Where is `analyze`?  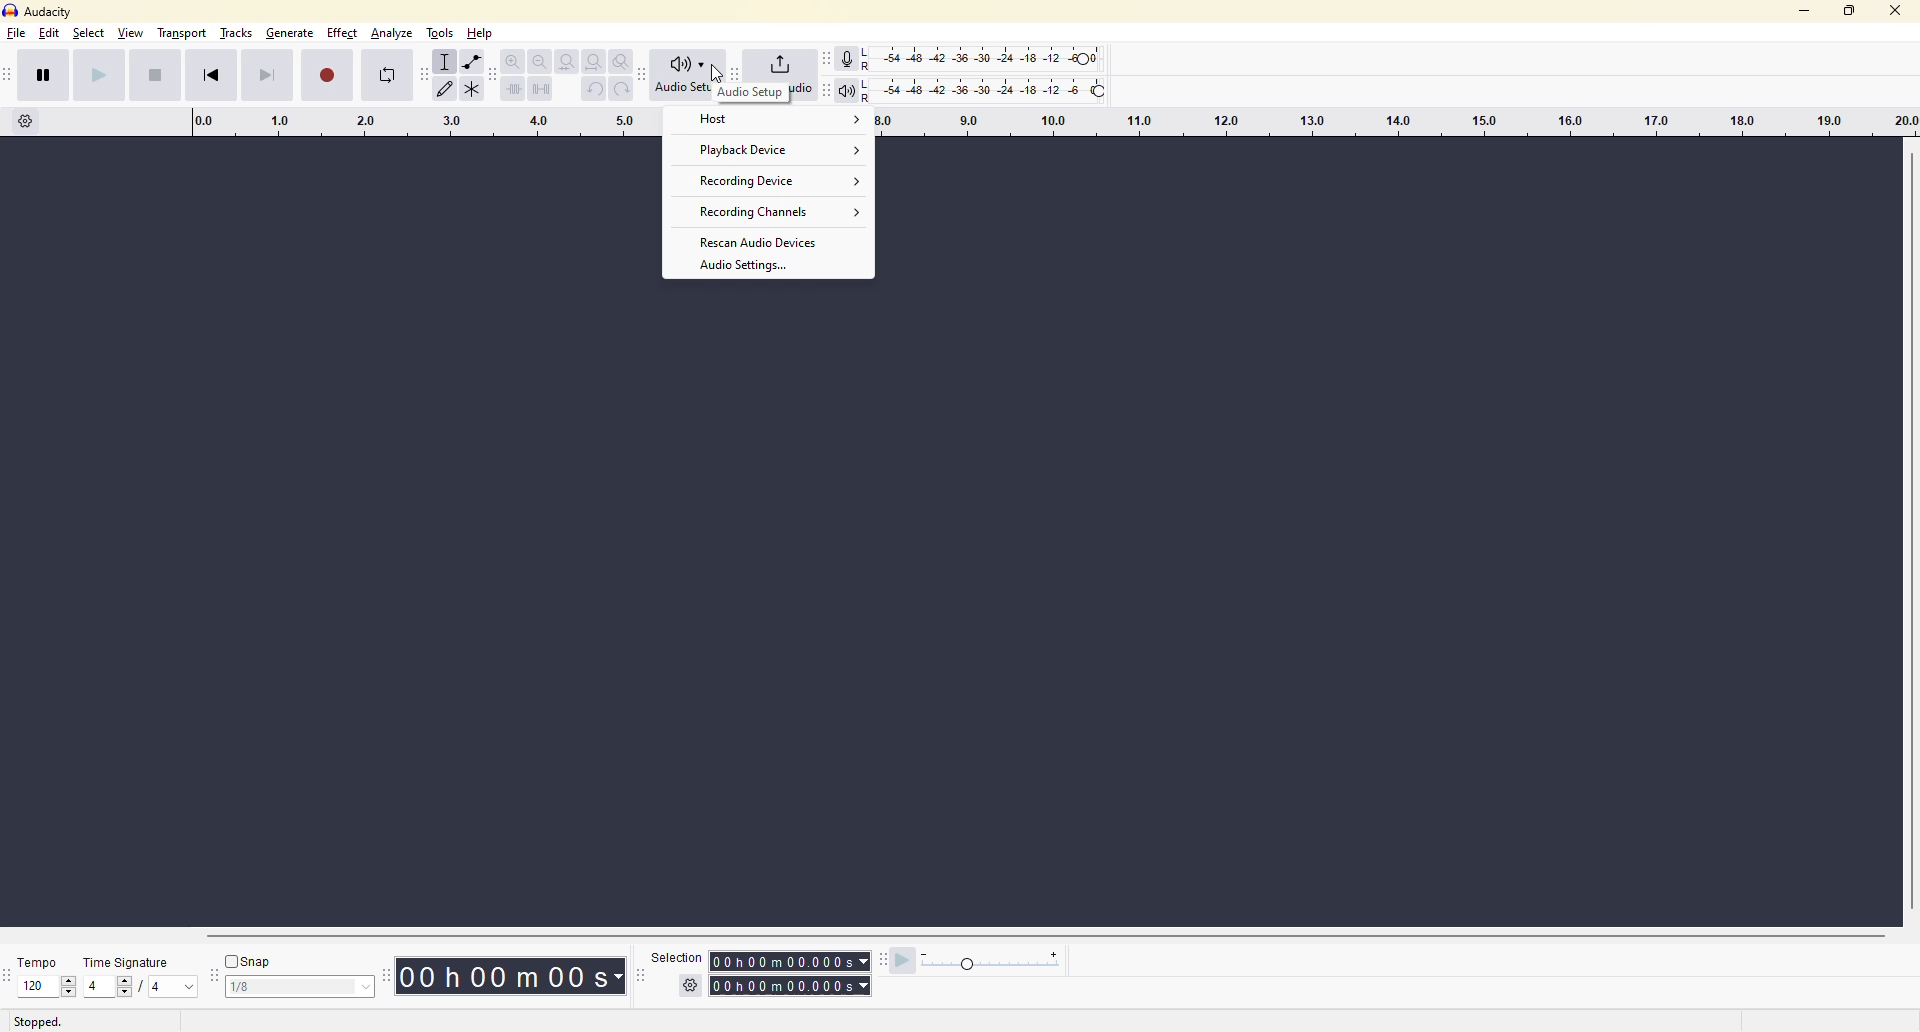 analyze is located at coordinates (388, 35).